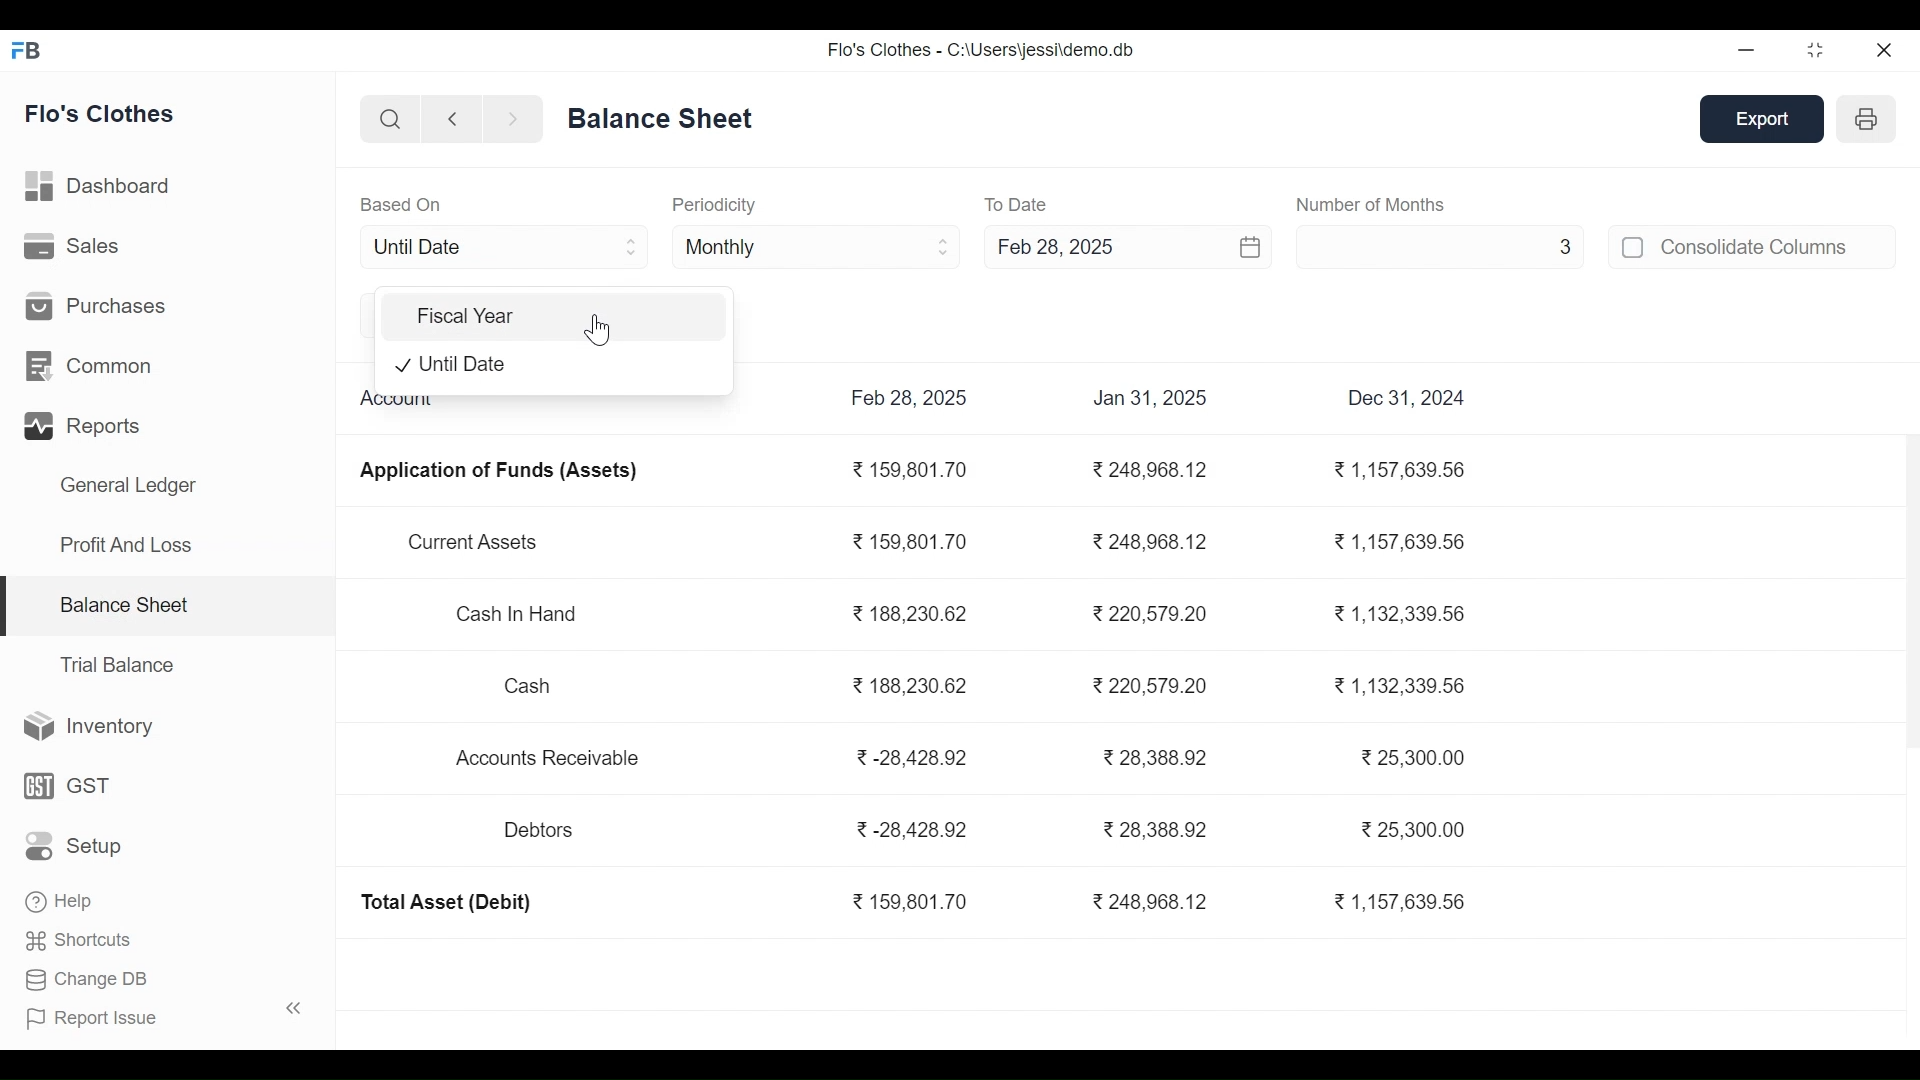  What do you see at coordinates (87, 977) in the screenshot?
I see `Change DB` at bounding box center [87, 977].